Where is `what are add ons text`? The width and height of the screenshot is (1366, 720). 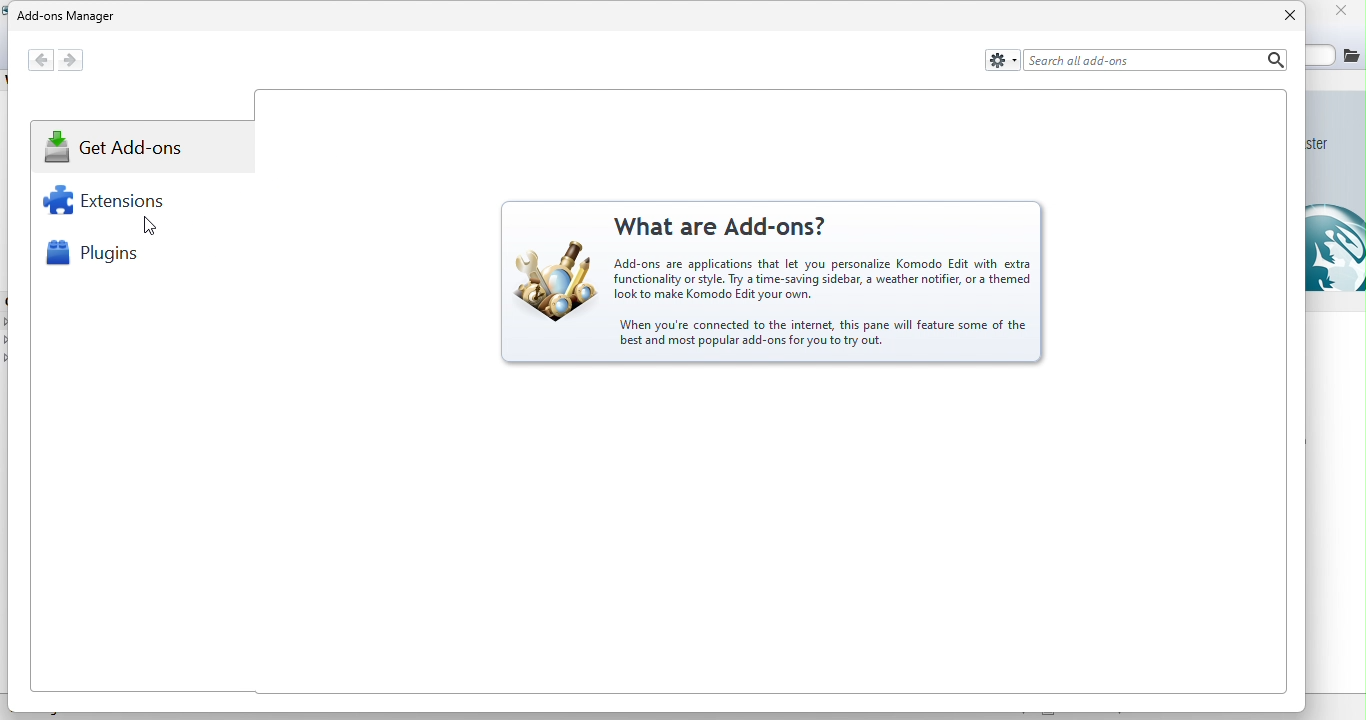 what are add ons text is located at coordinates (723, 287).